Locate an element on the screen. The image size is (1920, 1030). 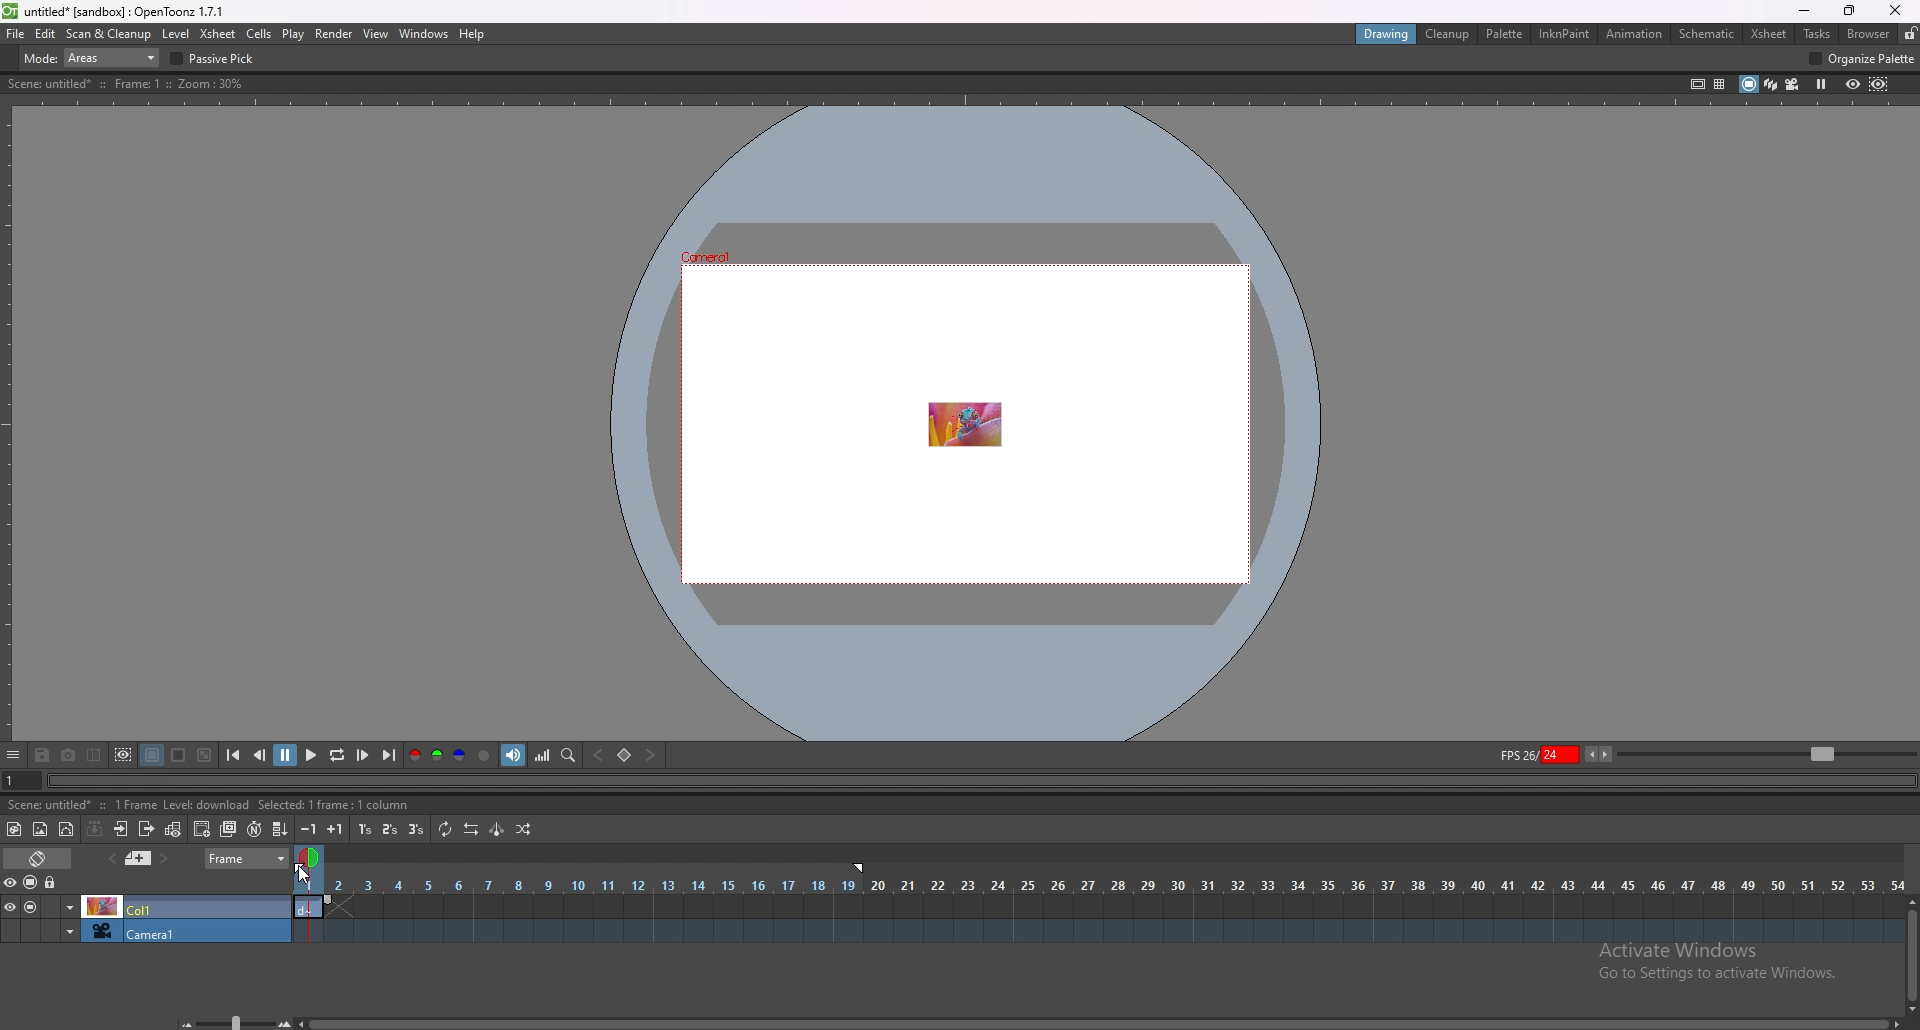
field guide is located at coordinates (1720, 85).